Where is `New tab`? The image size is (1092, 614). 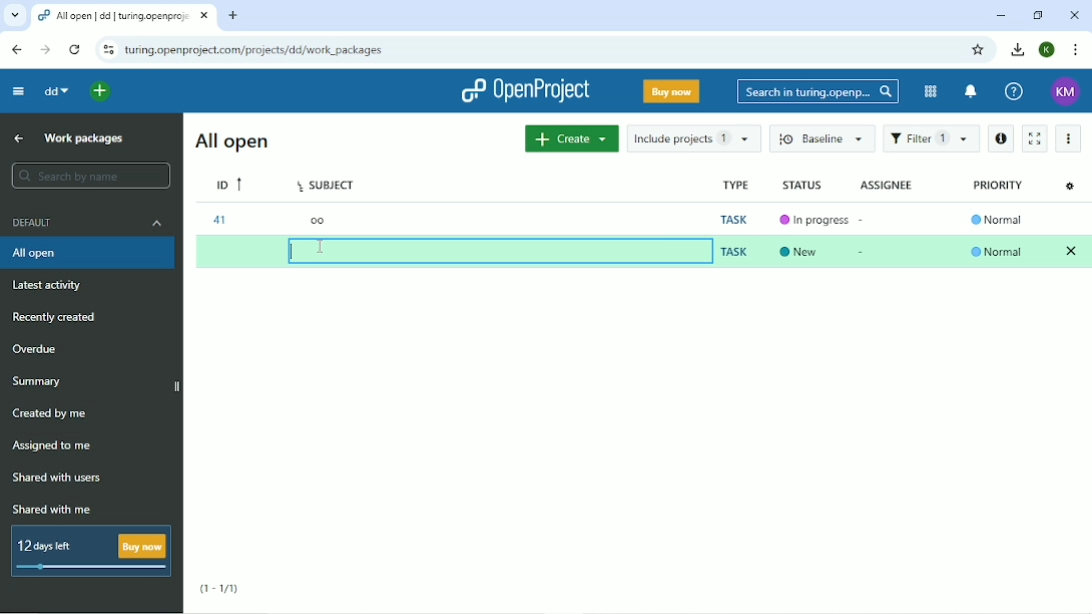 New tab is located at coordinates (233, 16).